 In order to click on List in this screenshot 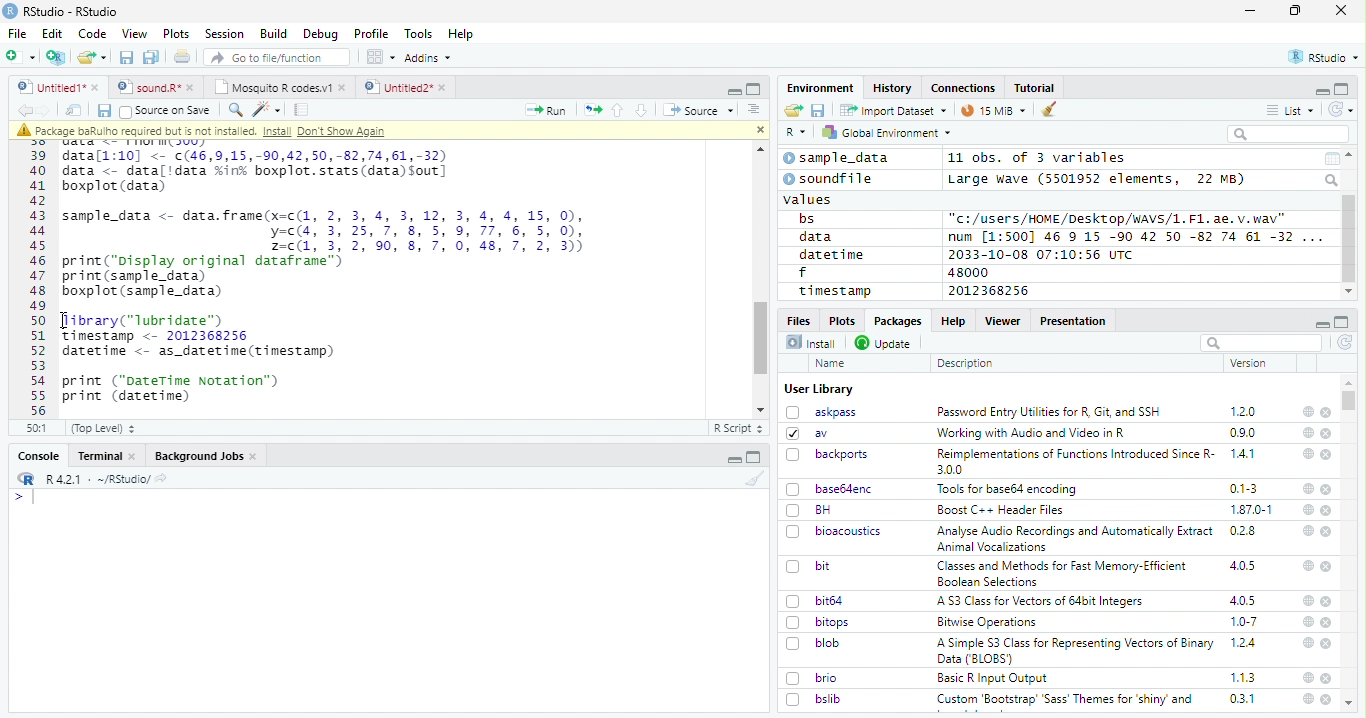, I will do `click(1291, 111)`.